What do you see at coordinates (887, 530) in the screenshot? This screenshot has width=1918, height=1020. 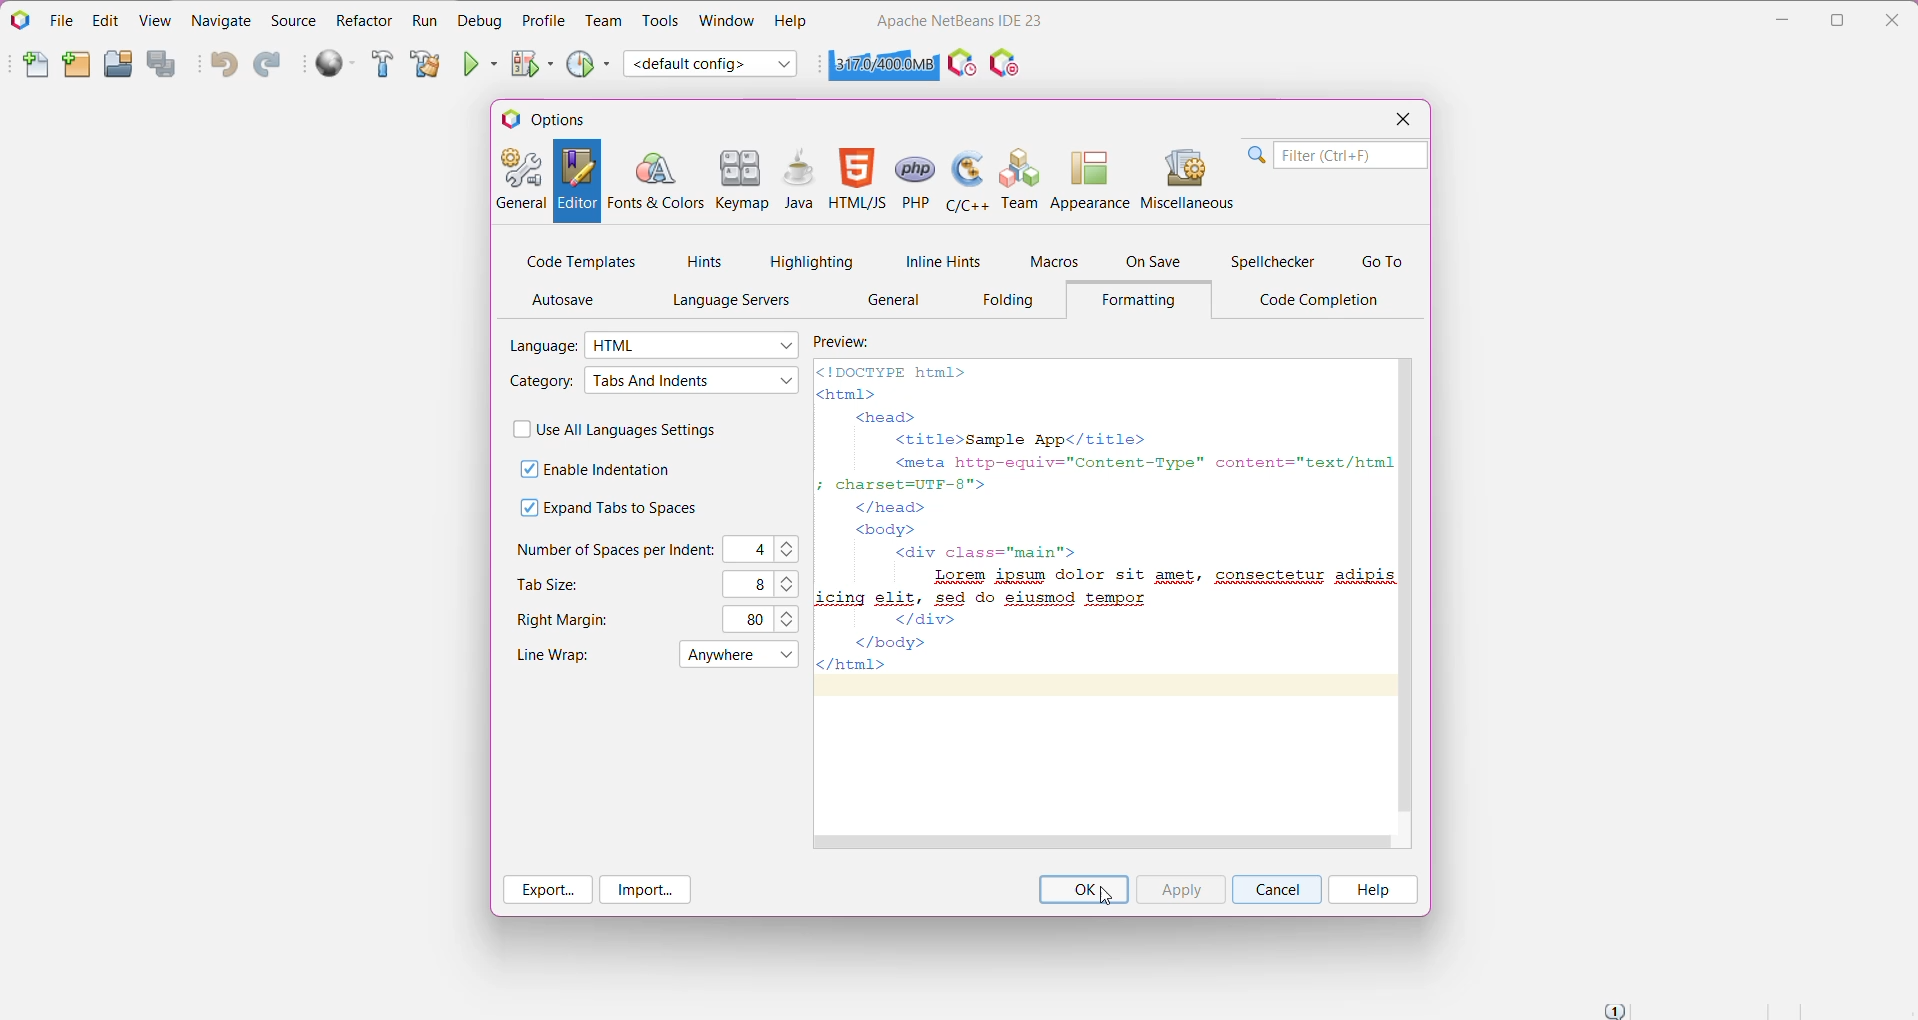 I see `<body>` at bounding box center [887, 530].